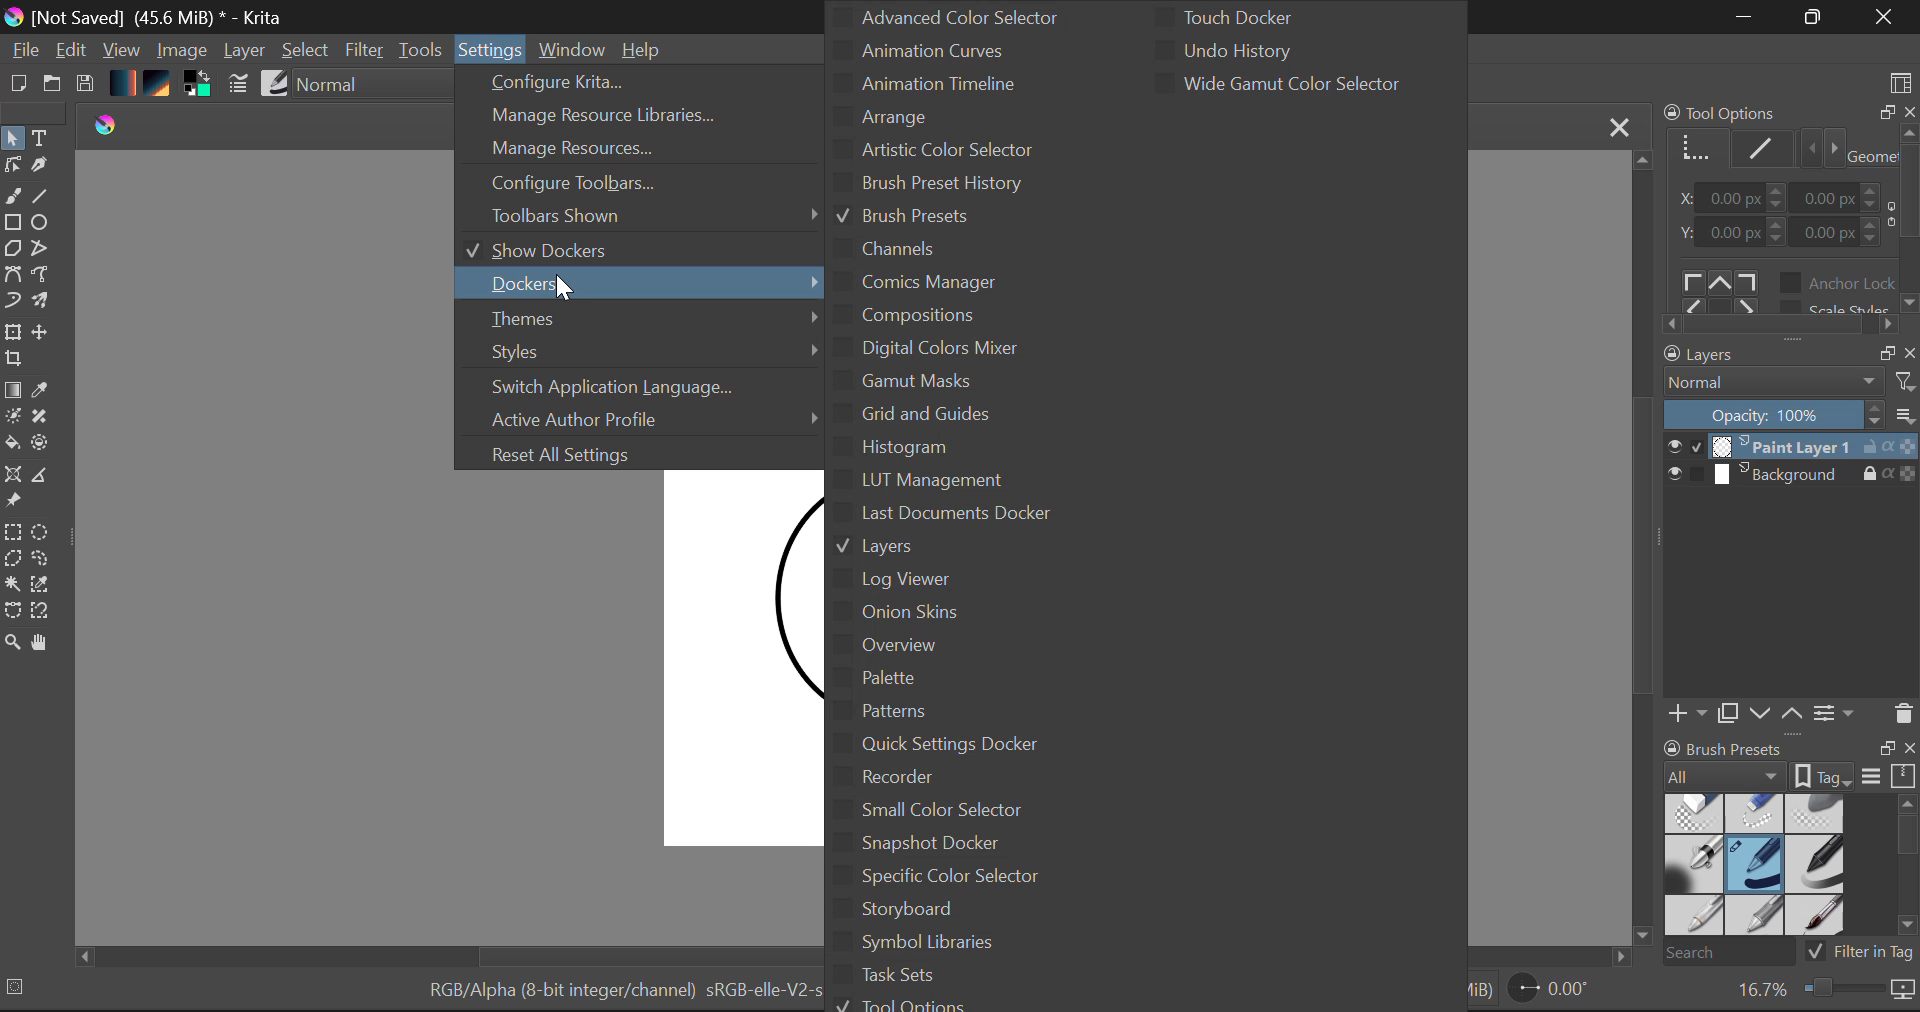  What do you see at coordinates (967, 48) in the screenshot?
I see `Animation Curves` at bounding box center [967, 48].